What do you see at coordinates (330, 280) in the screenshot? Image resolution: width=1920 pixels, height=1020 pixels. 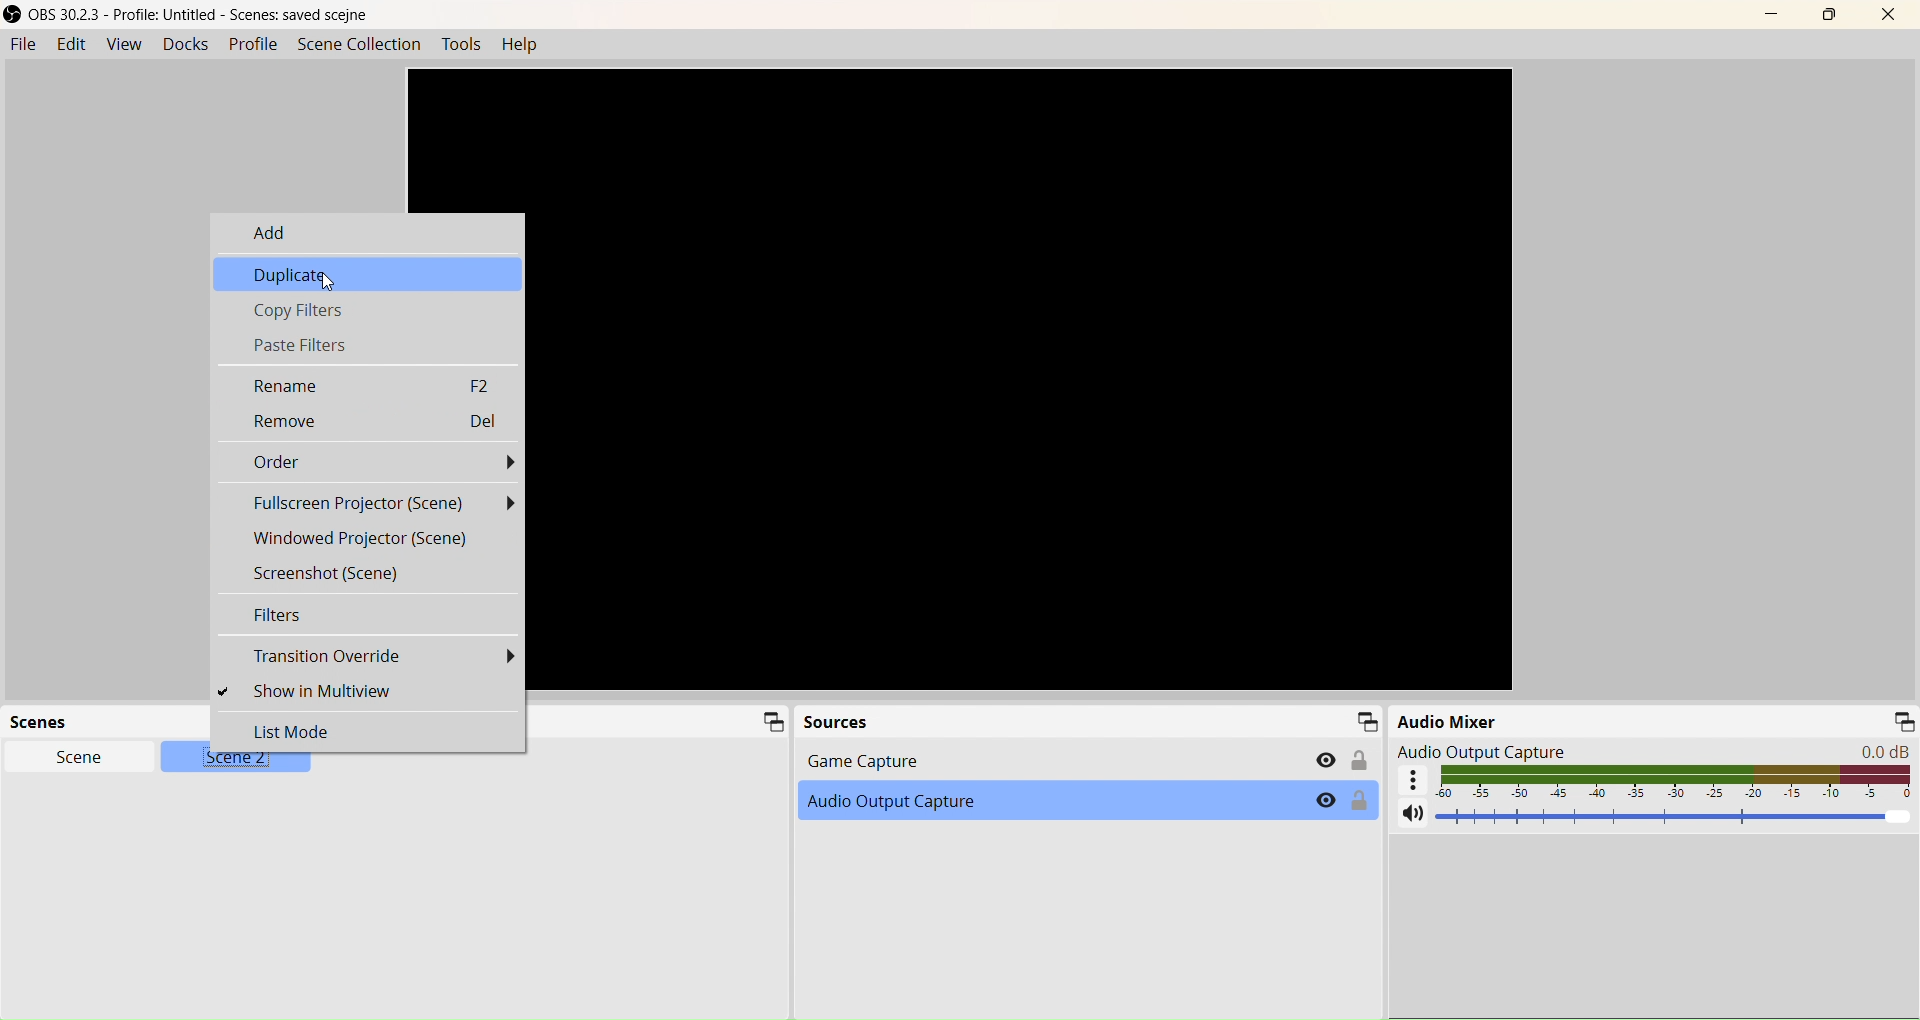 I see `Cursor` at bounding box center [330, 280].